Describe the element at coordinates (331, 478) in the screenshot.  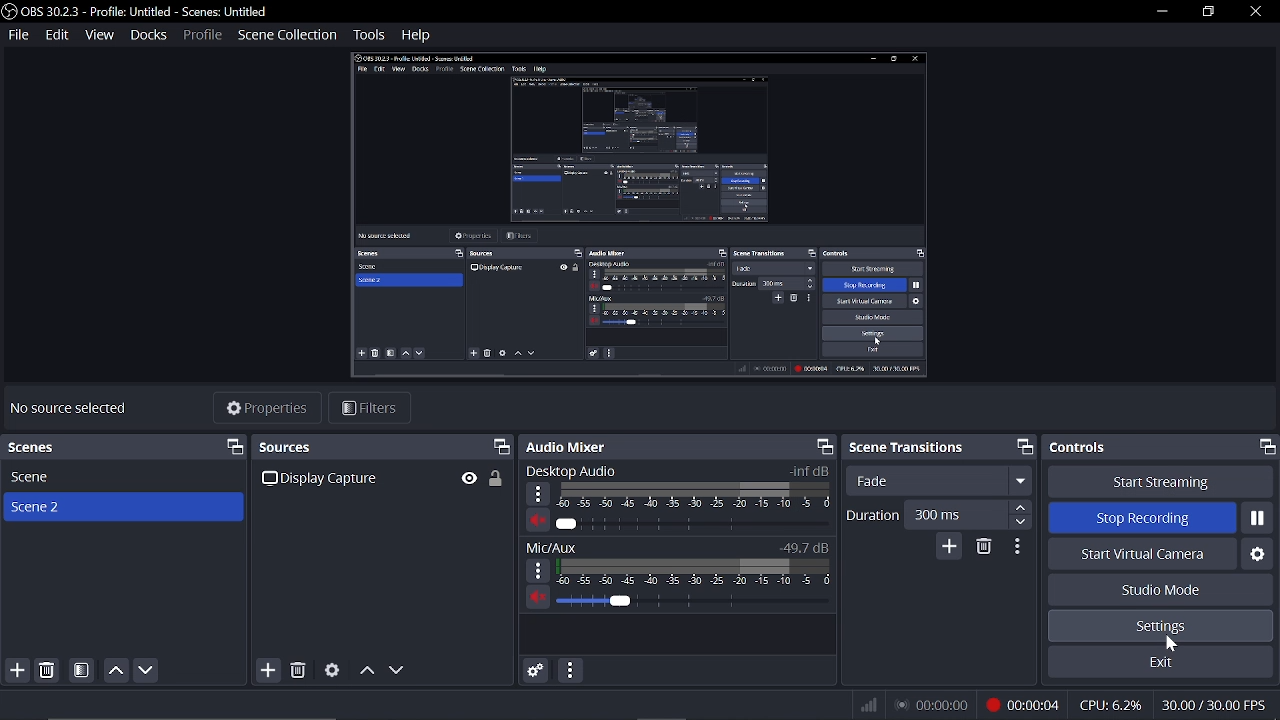
I see `Display capture` at that location.